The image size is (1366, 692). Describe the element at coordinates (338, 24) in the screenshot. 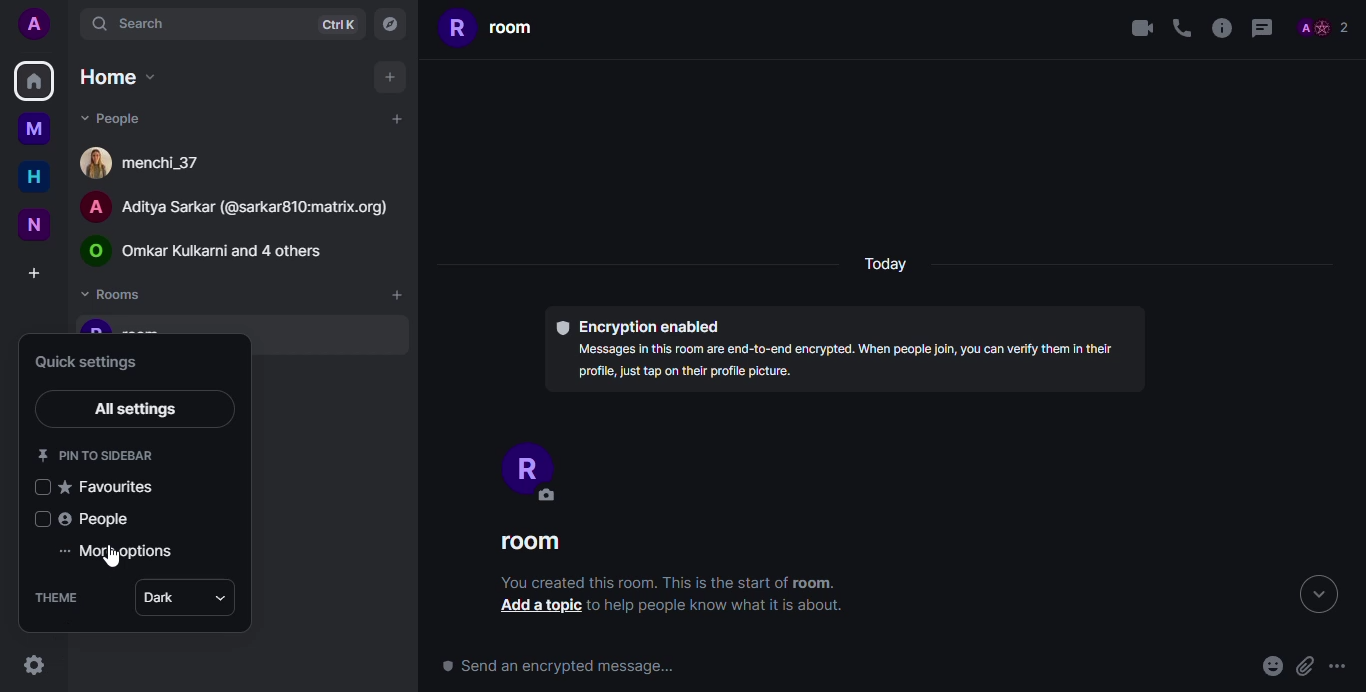

I see `ctrlK` at that location.